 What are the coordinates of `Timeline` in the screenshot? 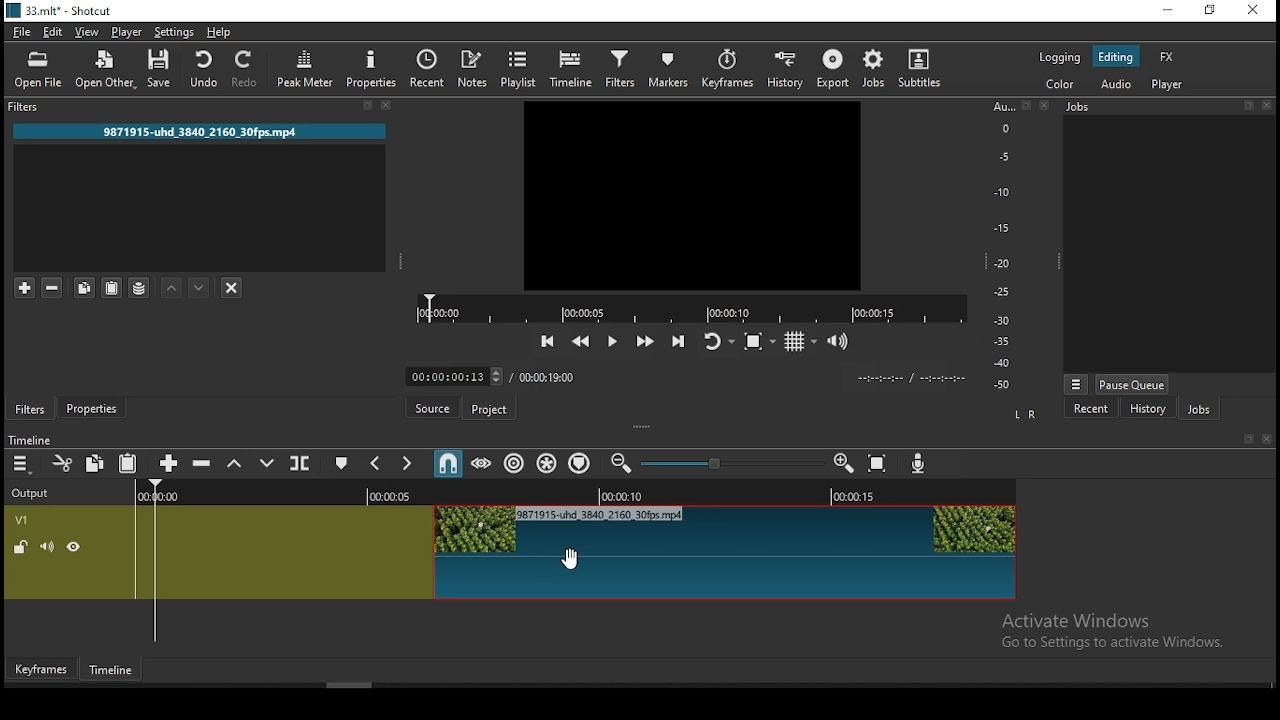 It's located at (110, 670).